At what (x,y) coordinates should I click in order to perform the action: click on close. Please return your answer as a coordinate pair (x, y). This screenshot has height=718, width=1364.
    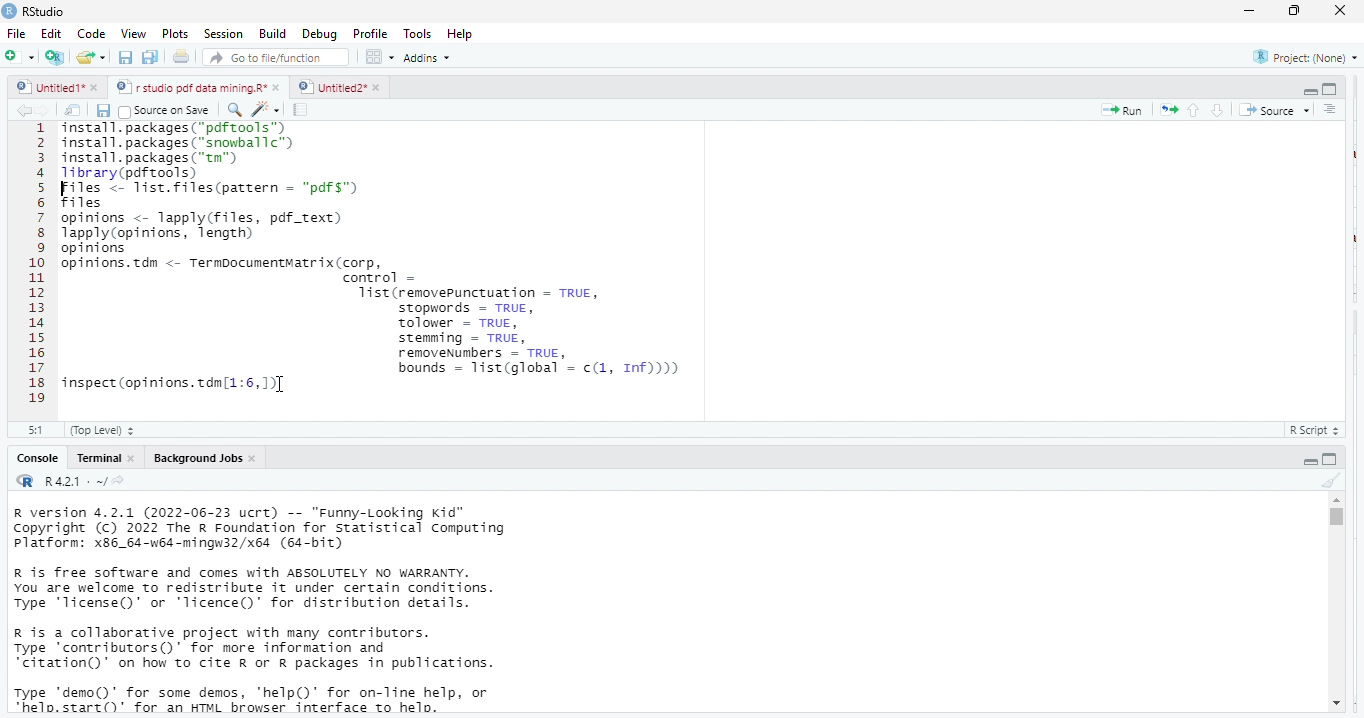
    Looking at the image, I should click on (255, 458).